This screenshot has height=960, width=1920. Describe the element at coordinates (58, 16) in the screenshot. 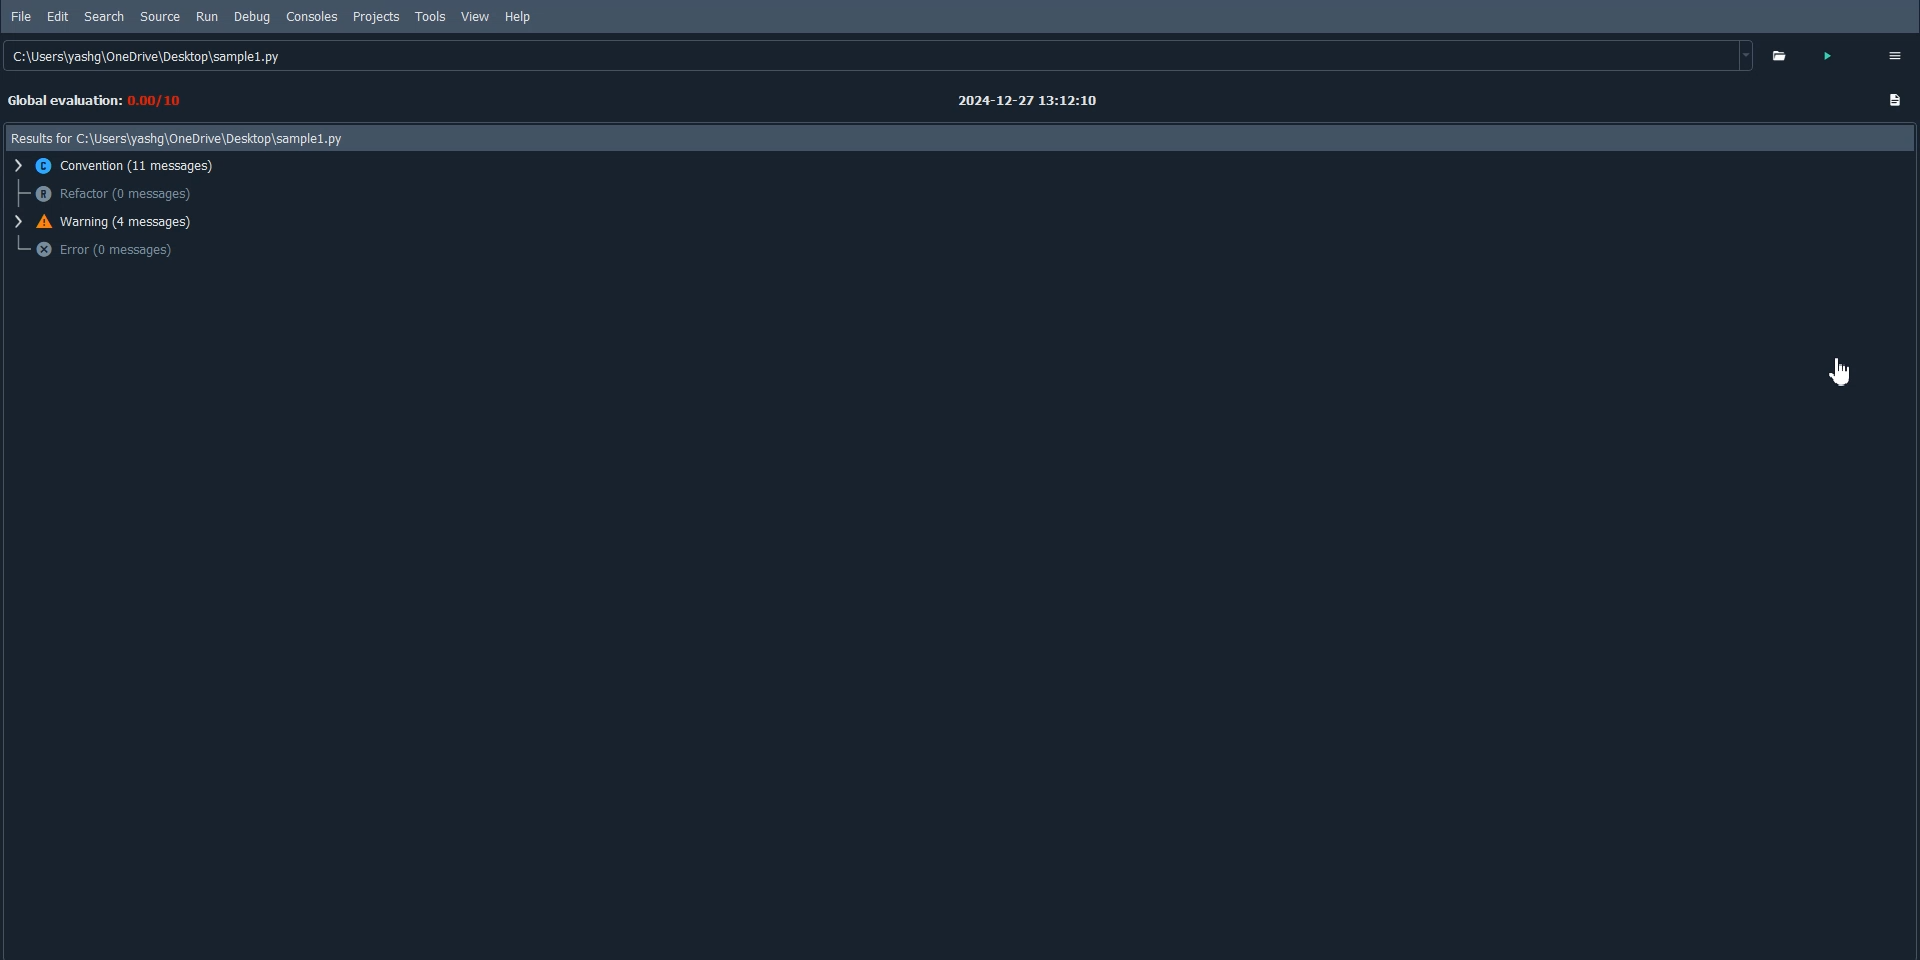

I see `Edit` at that location.